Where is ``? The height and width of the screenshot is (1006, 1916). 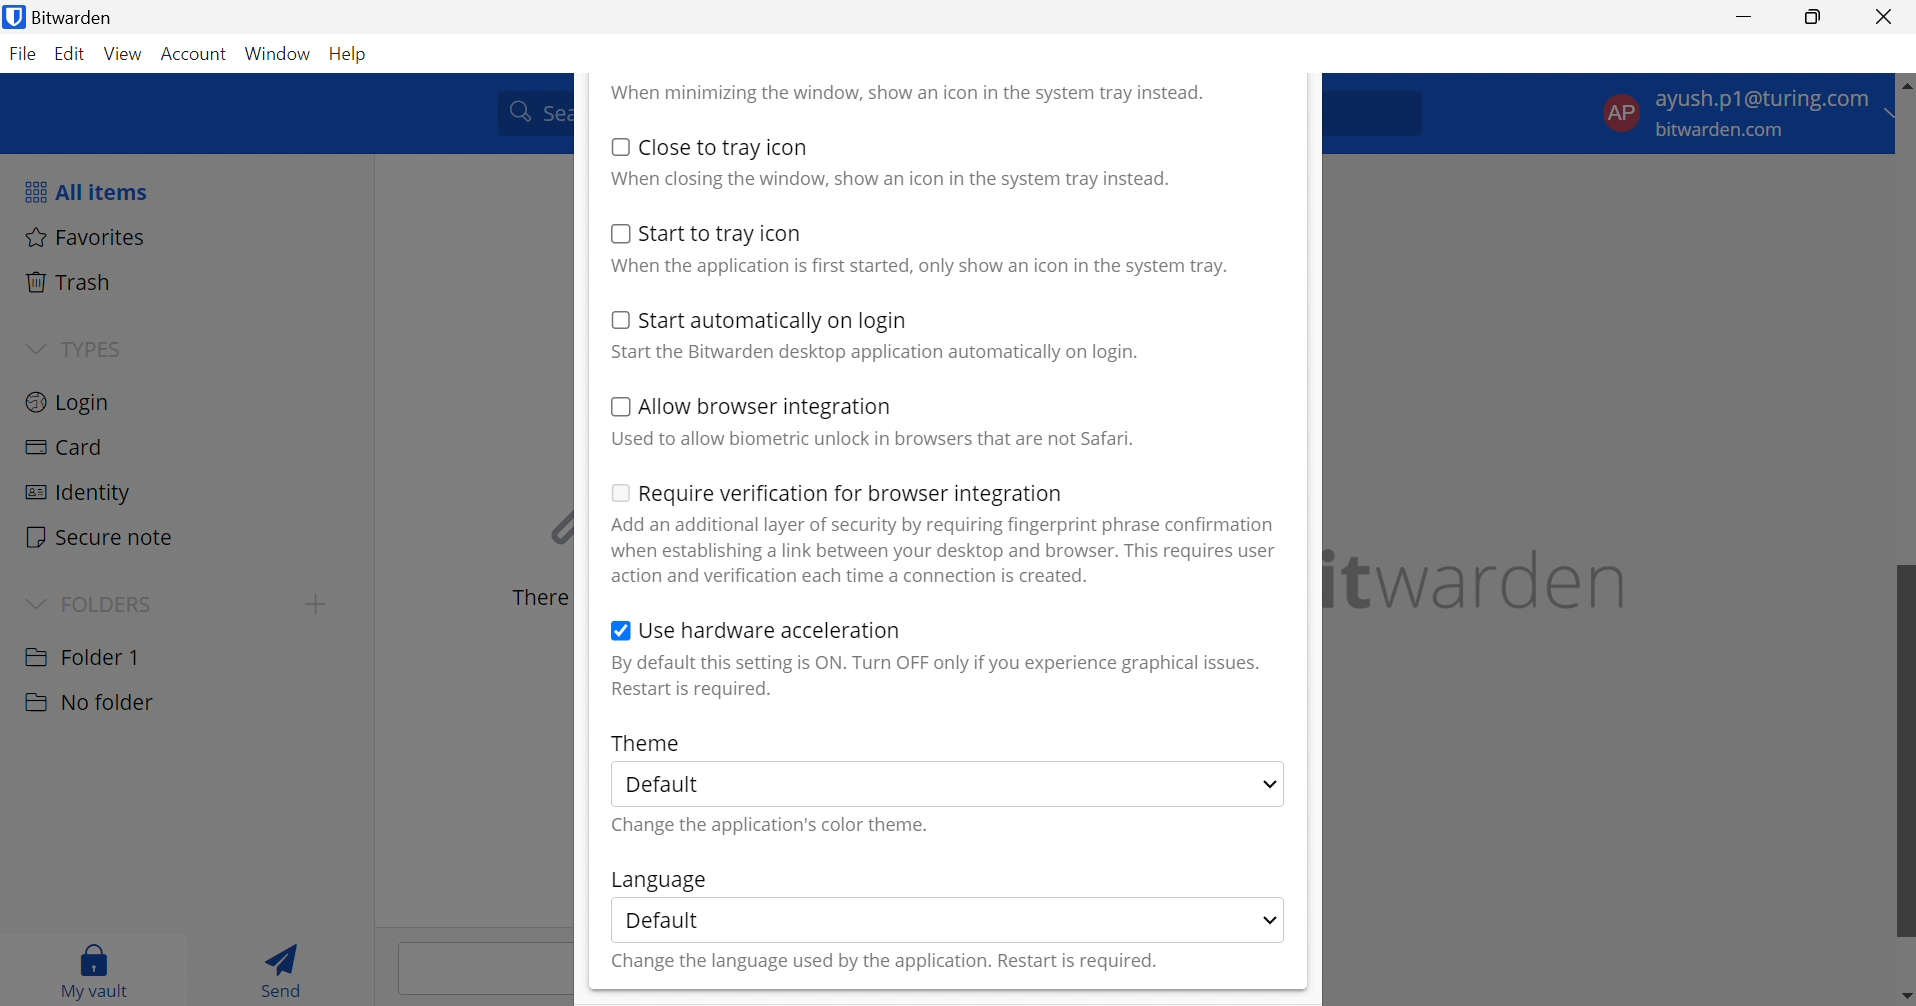
 is located at coordinates (906, 91).